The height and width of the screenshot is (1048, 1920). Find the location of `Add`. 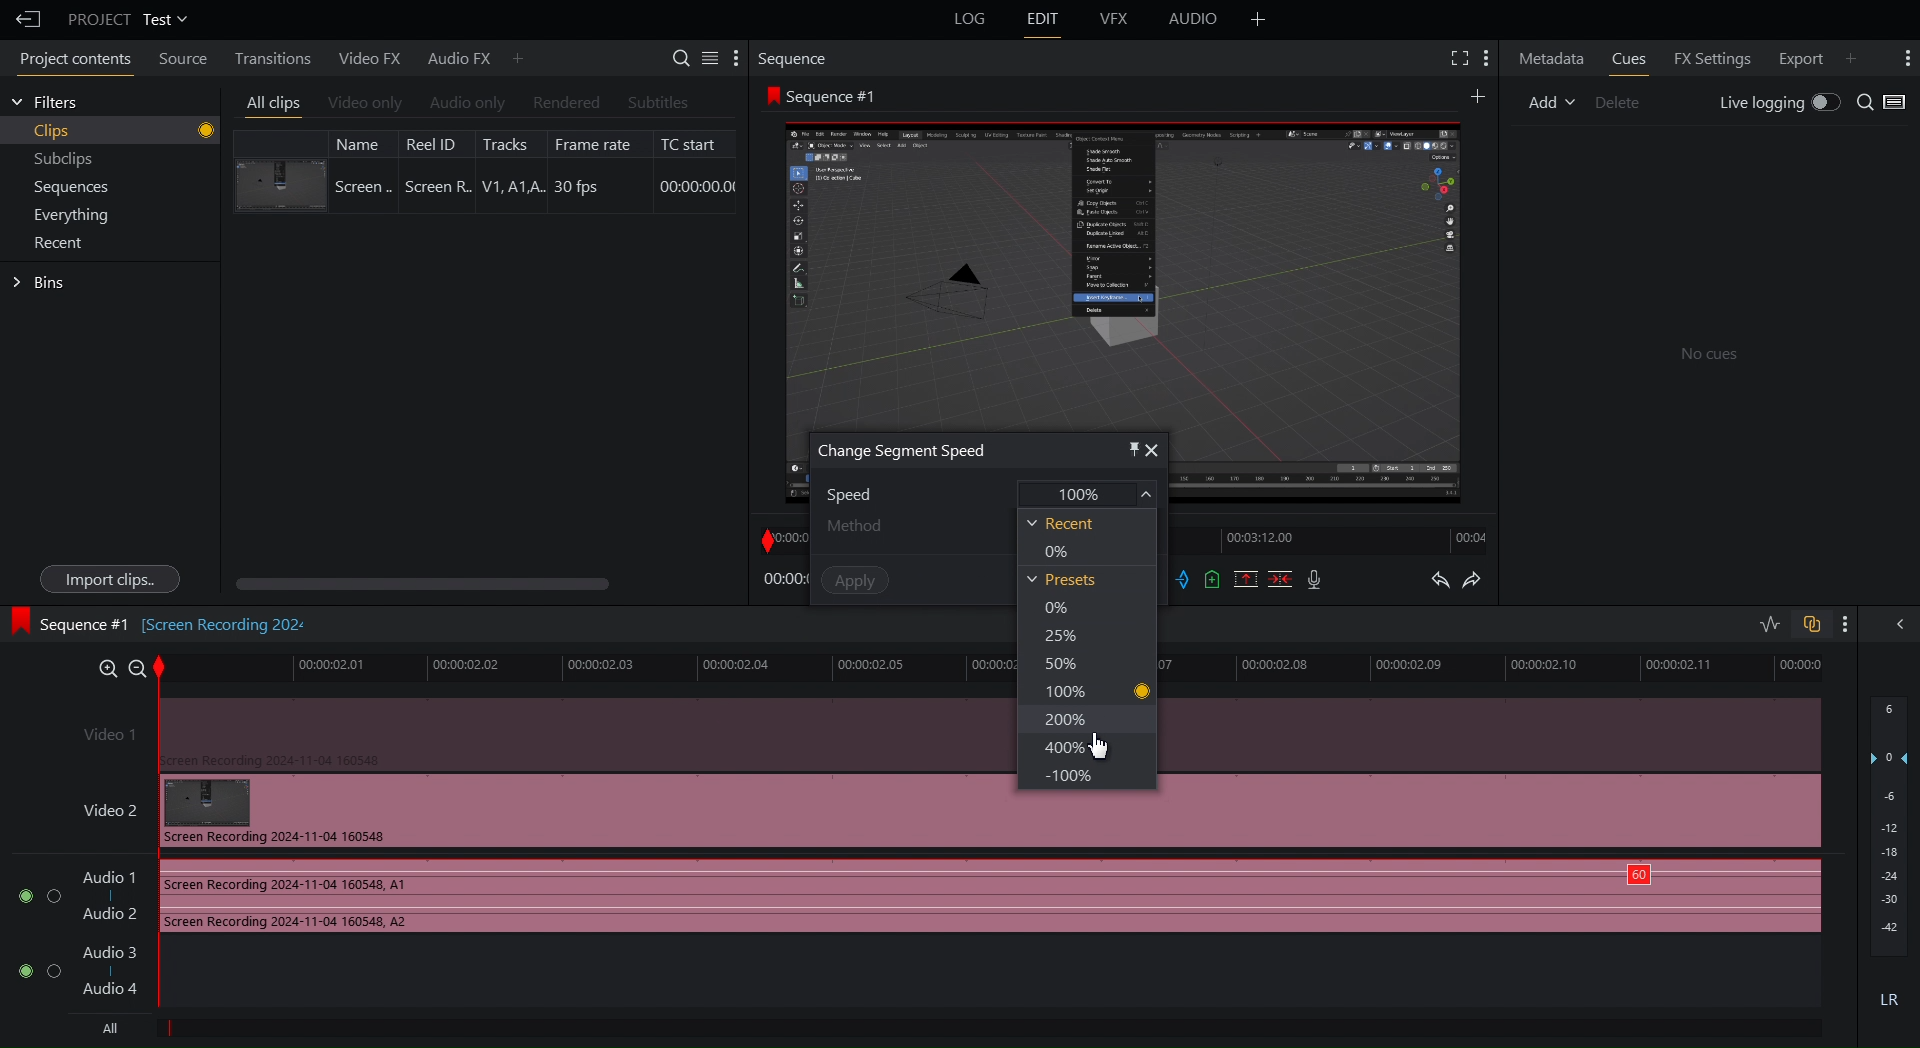

Add is located at coordinates (1551, 100).